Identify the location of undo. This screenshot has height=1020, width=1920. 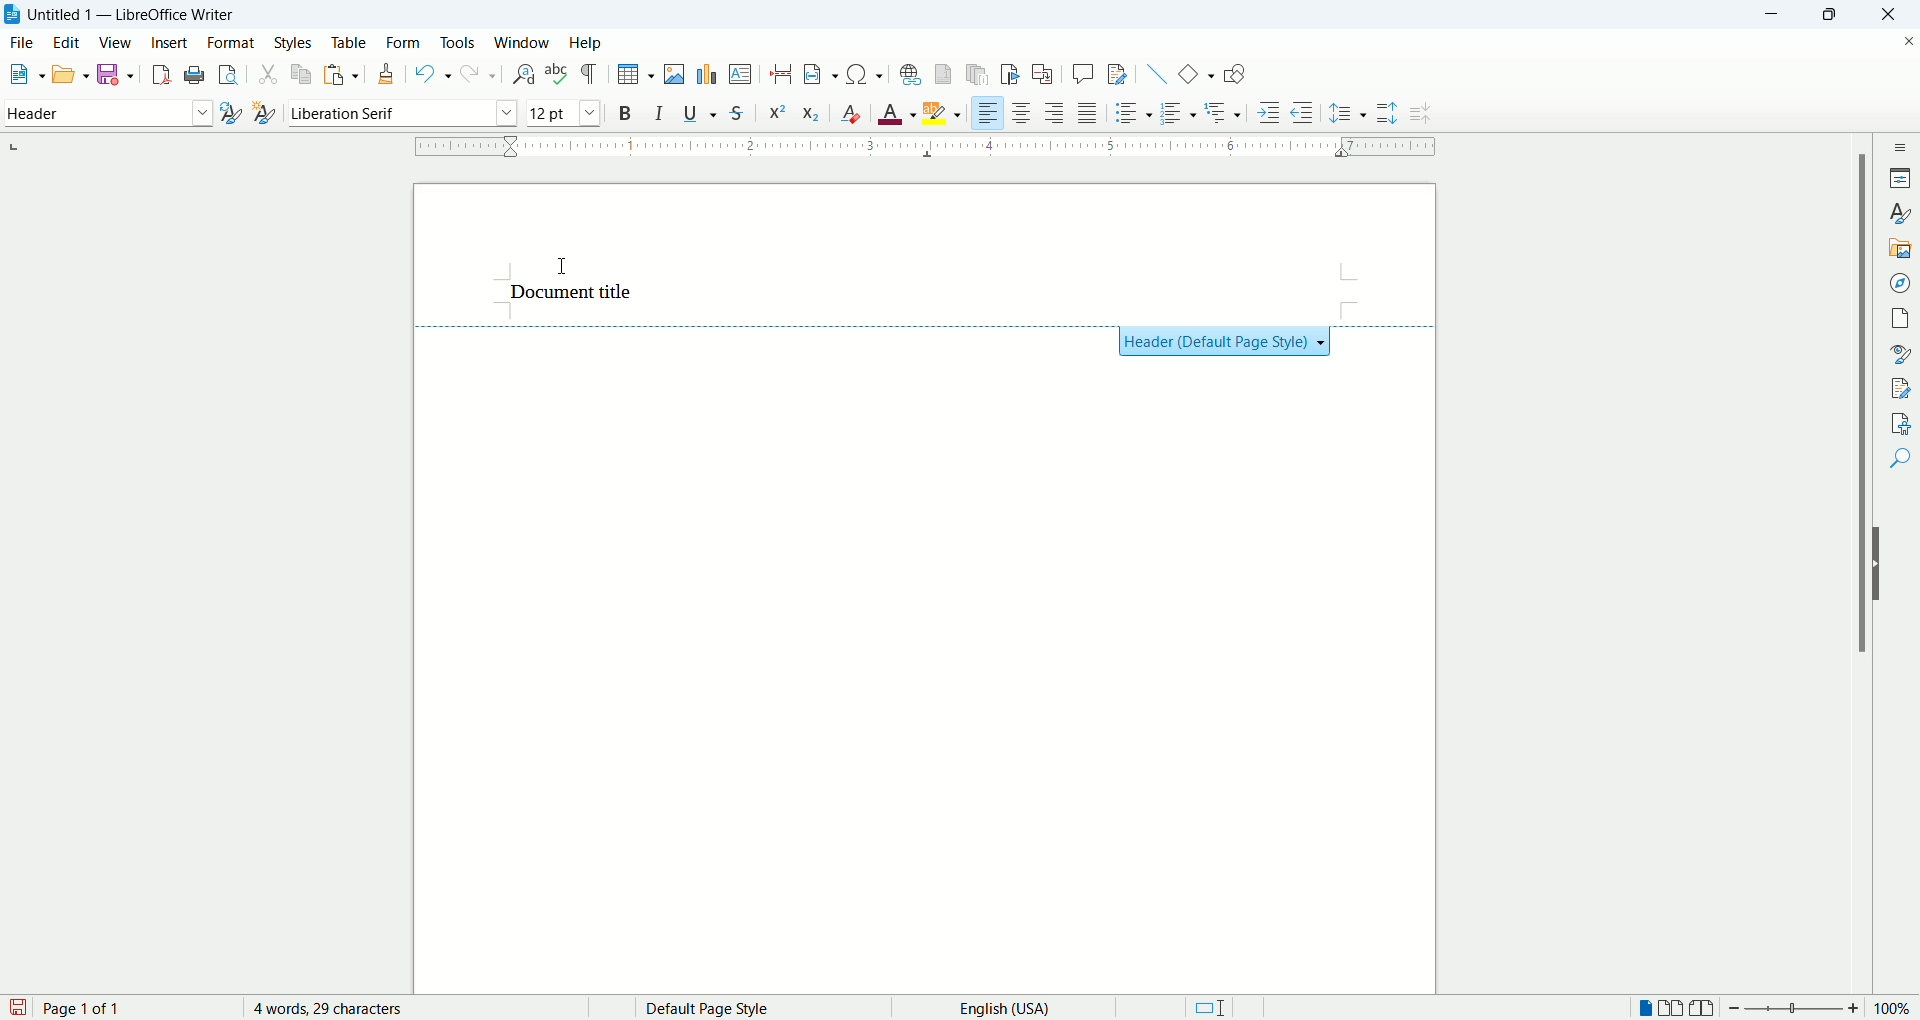
(433, 74).